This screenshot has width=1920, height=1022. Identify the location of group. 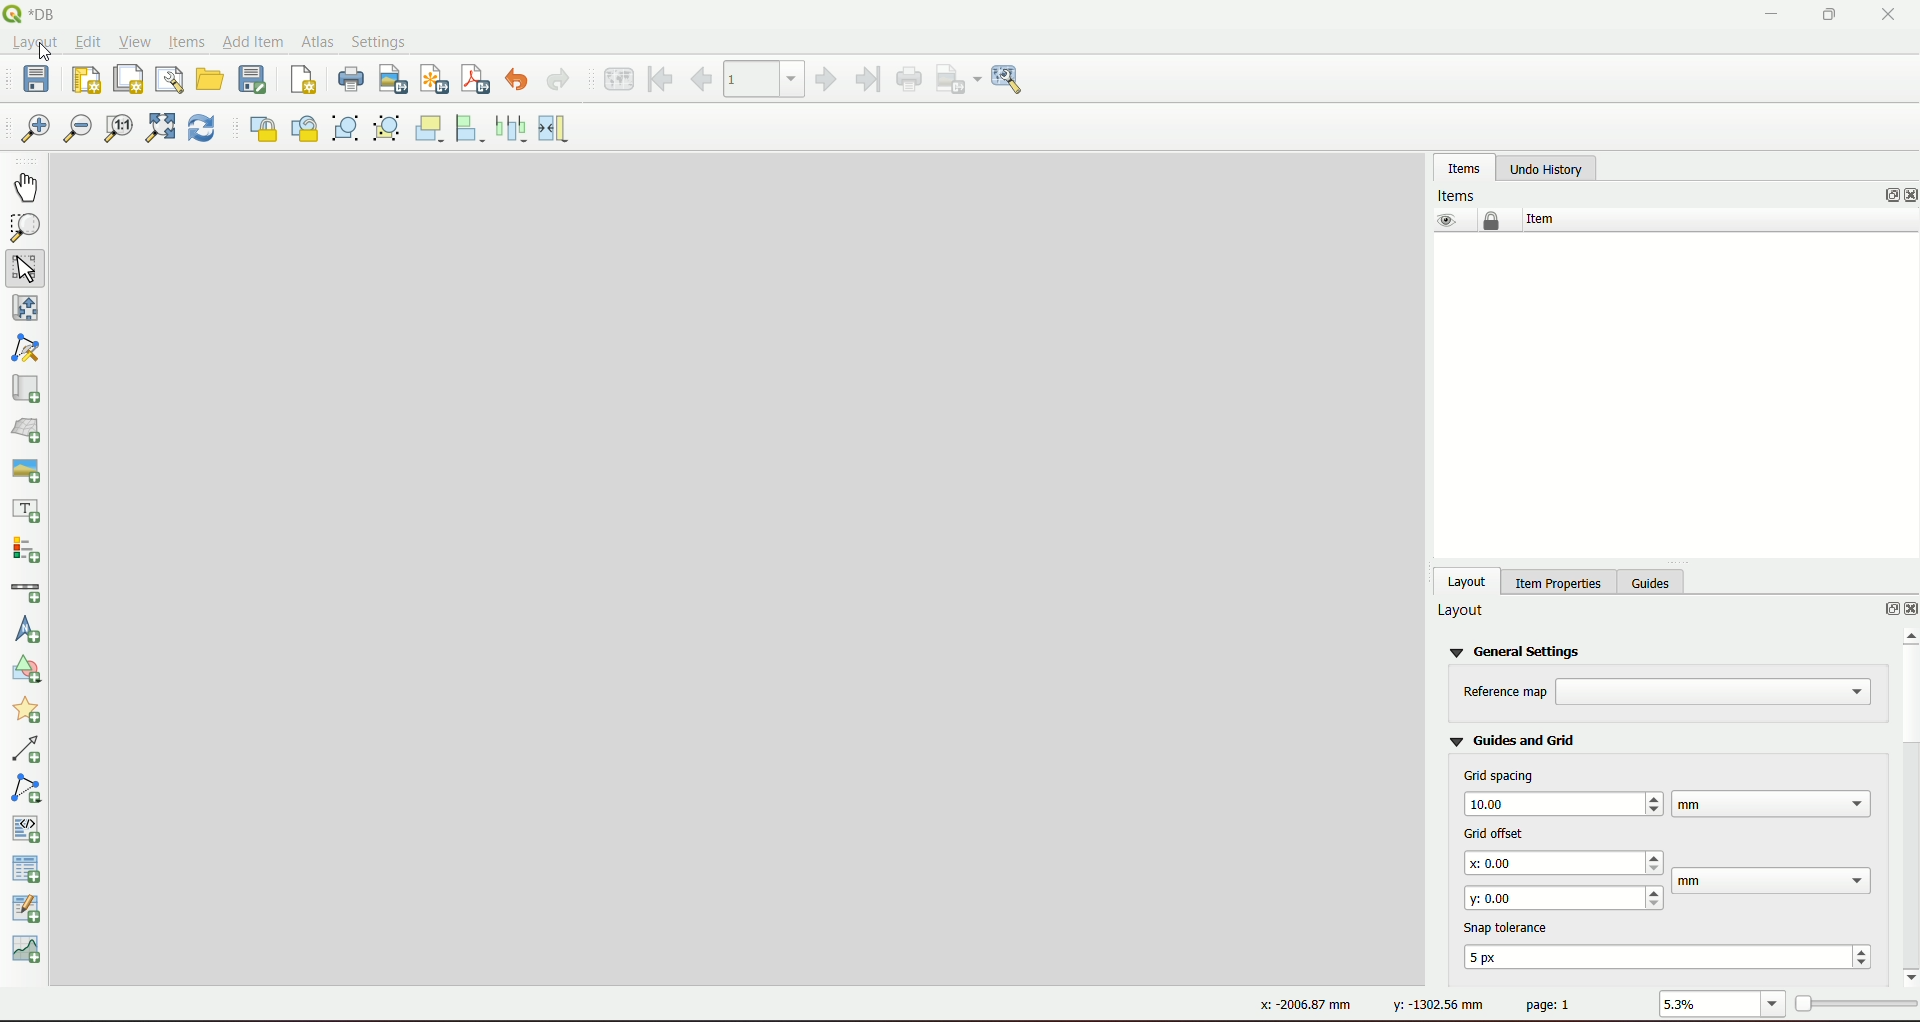
(346, 129).